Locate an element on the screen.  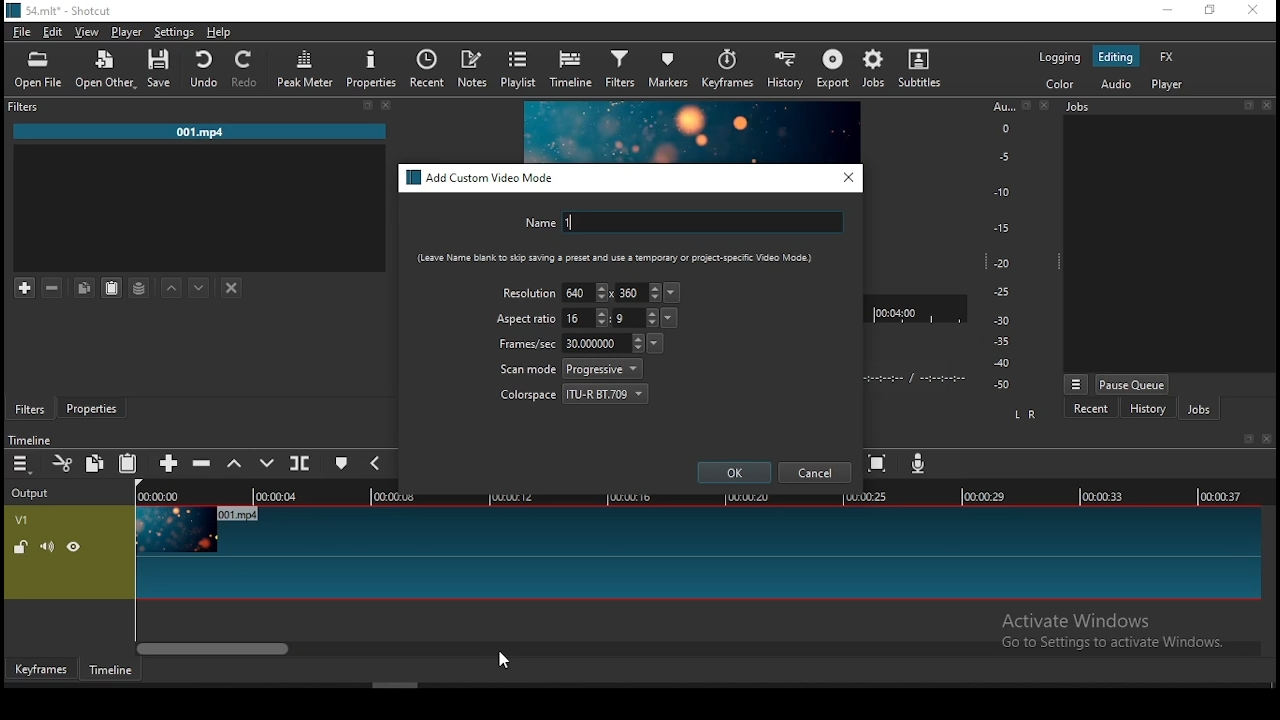
remove selected filters is located at coordinates (53, 288).